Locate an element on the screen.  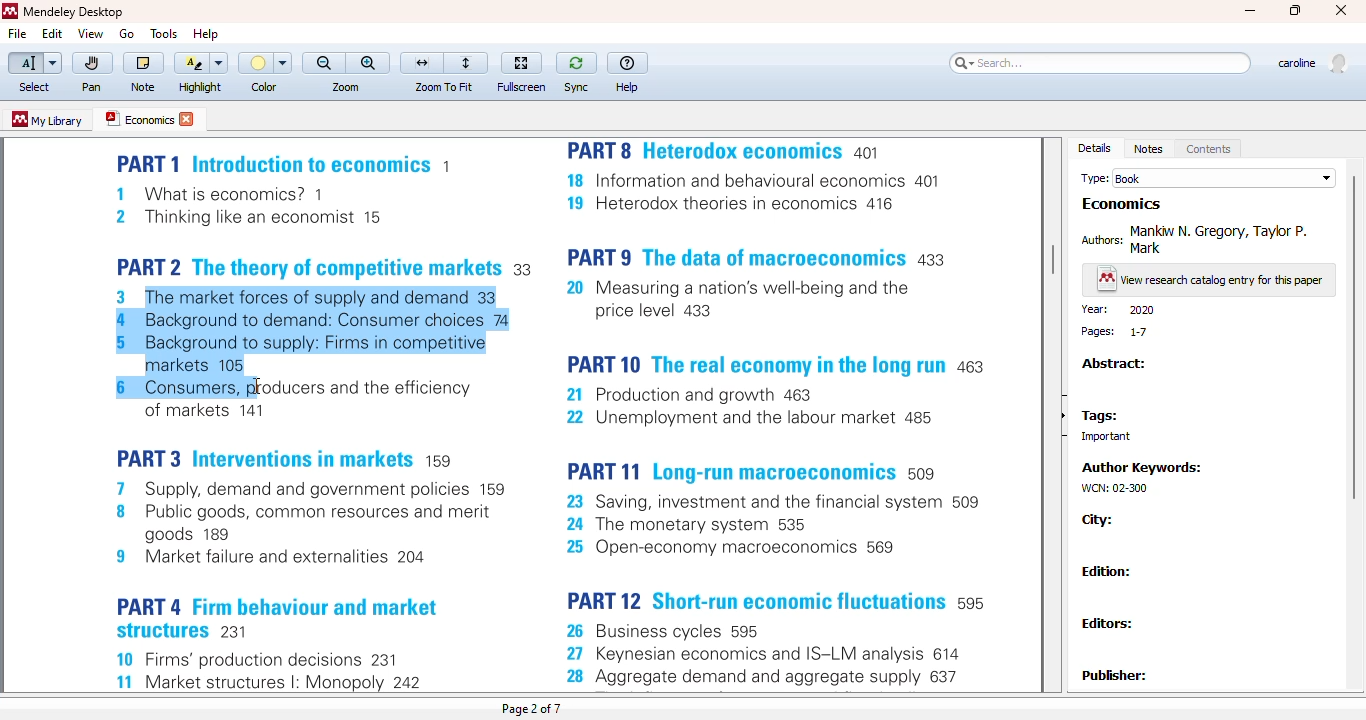
help is located at coordinates (206, 33).